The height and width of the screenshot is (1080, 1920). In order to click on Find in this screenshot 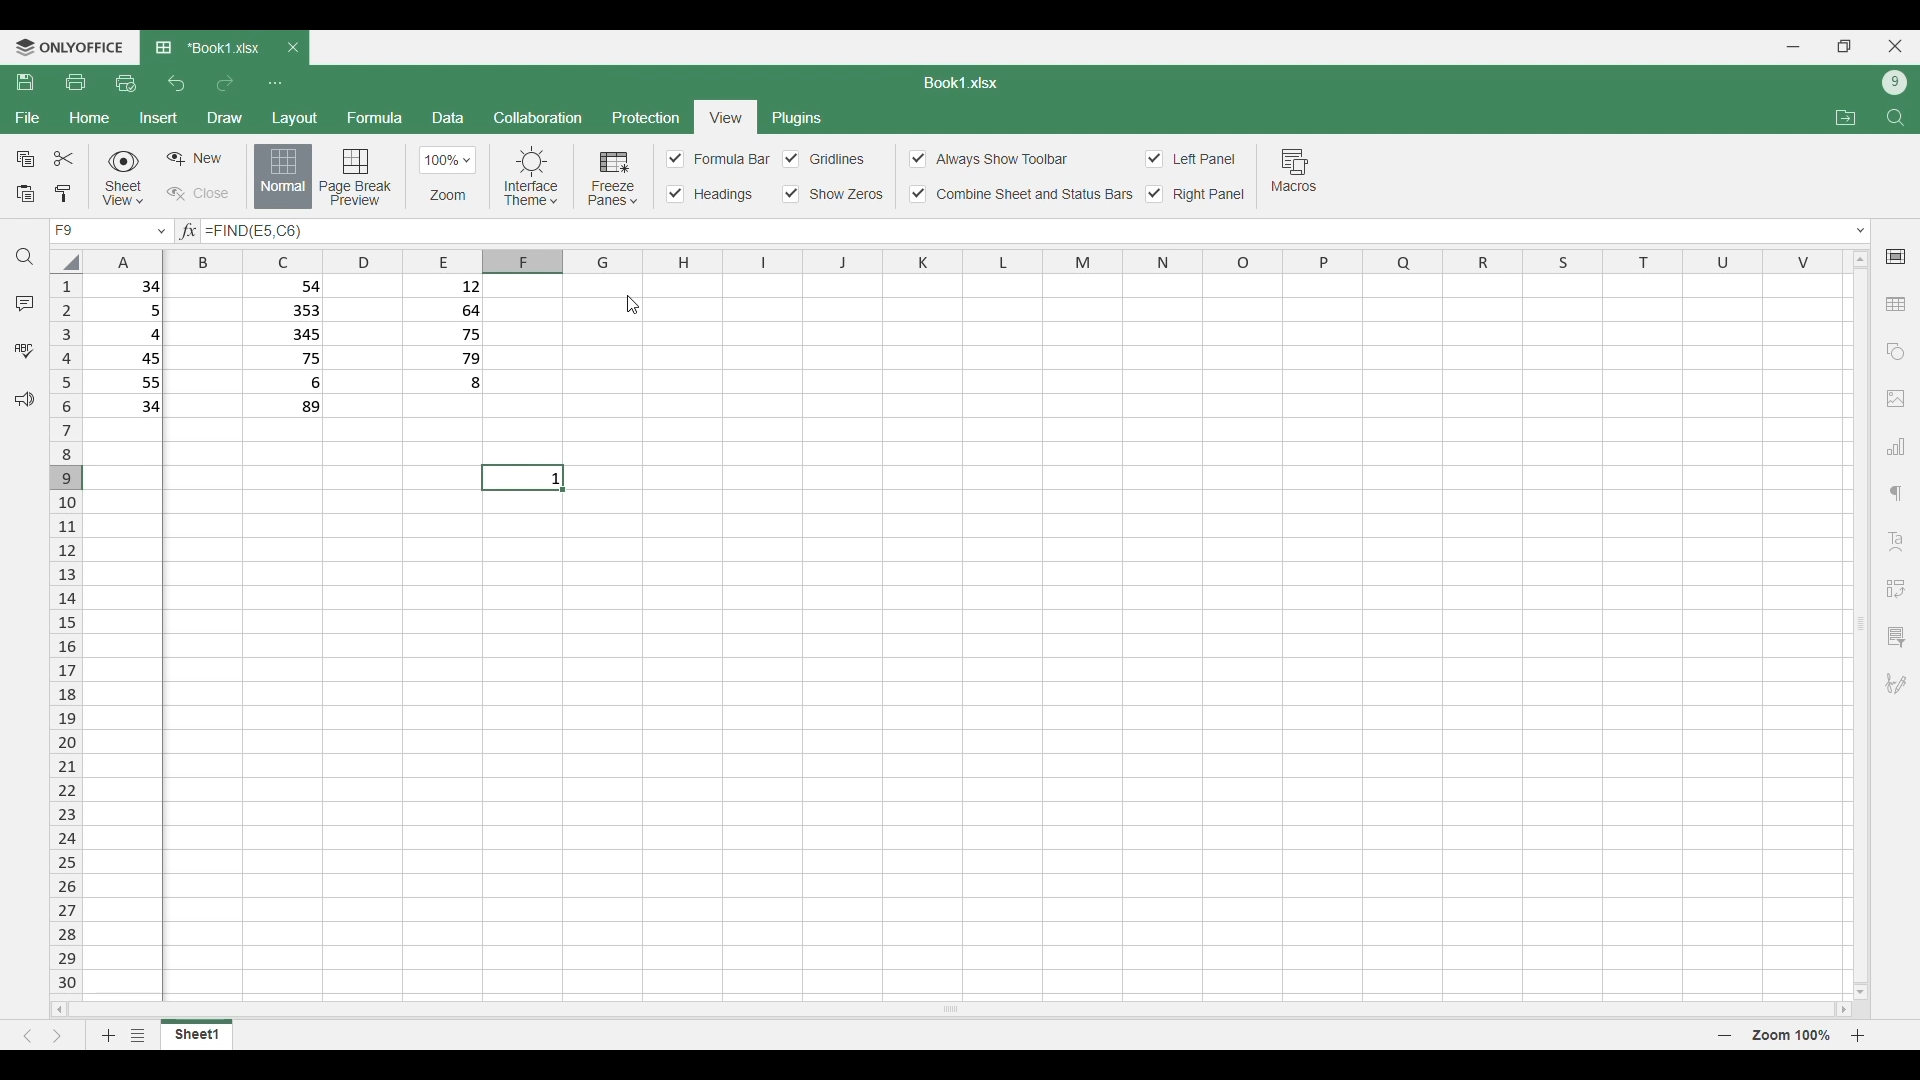, I will do `click(23, 256)`.